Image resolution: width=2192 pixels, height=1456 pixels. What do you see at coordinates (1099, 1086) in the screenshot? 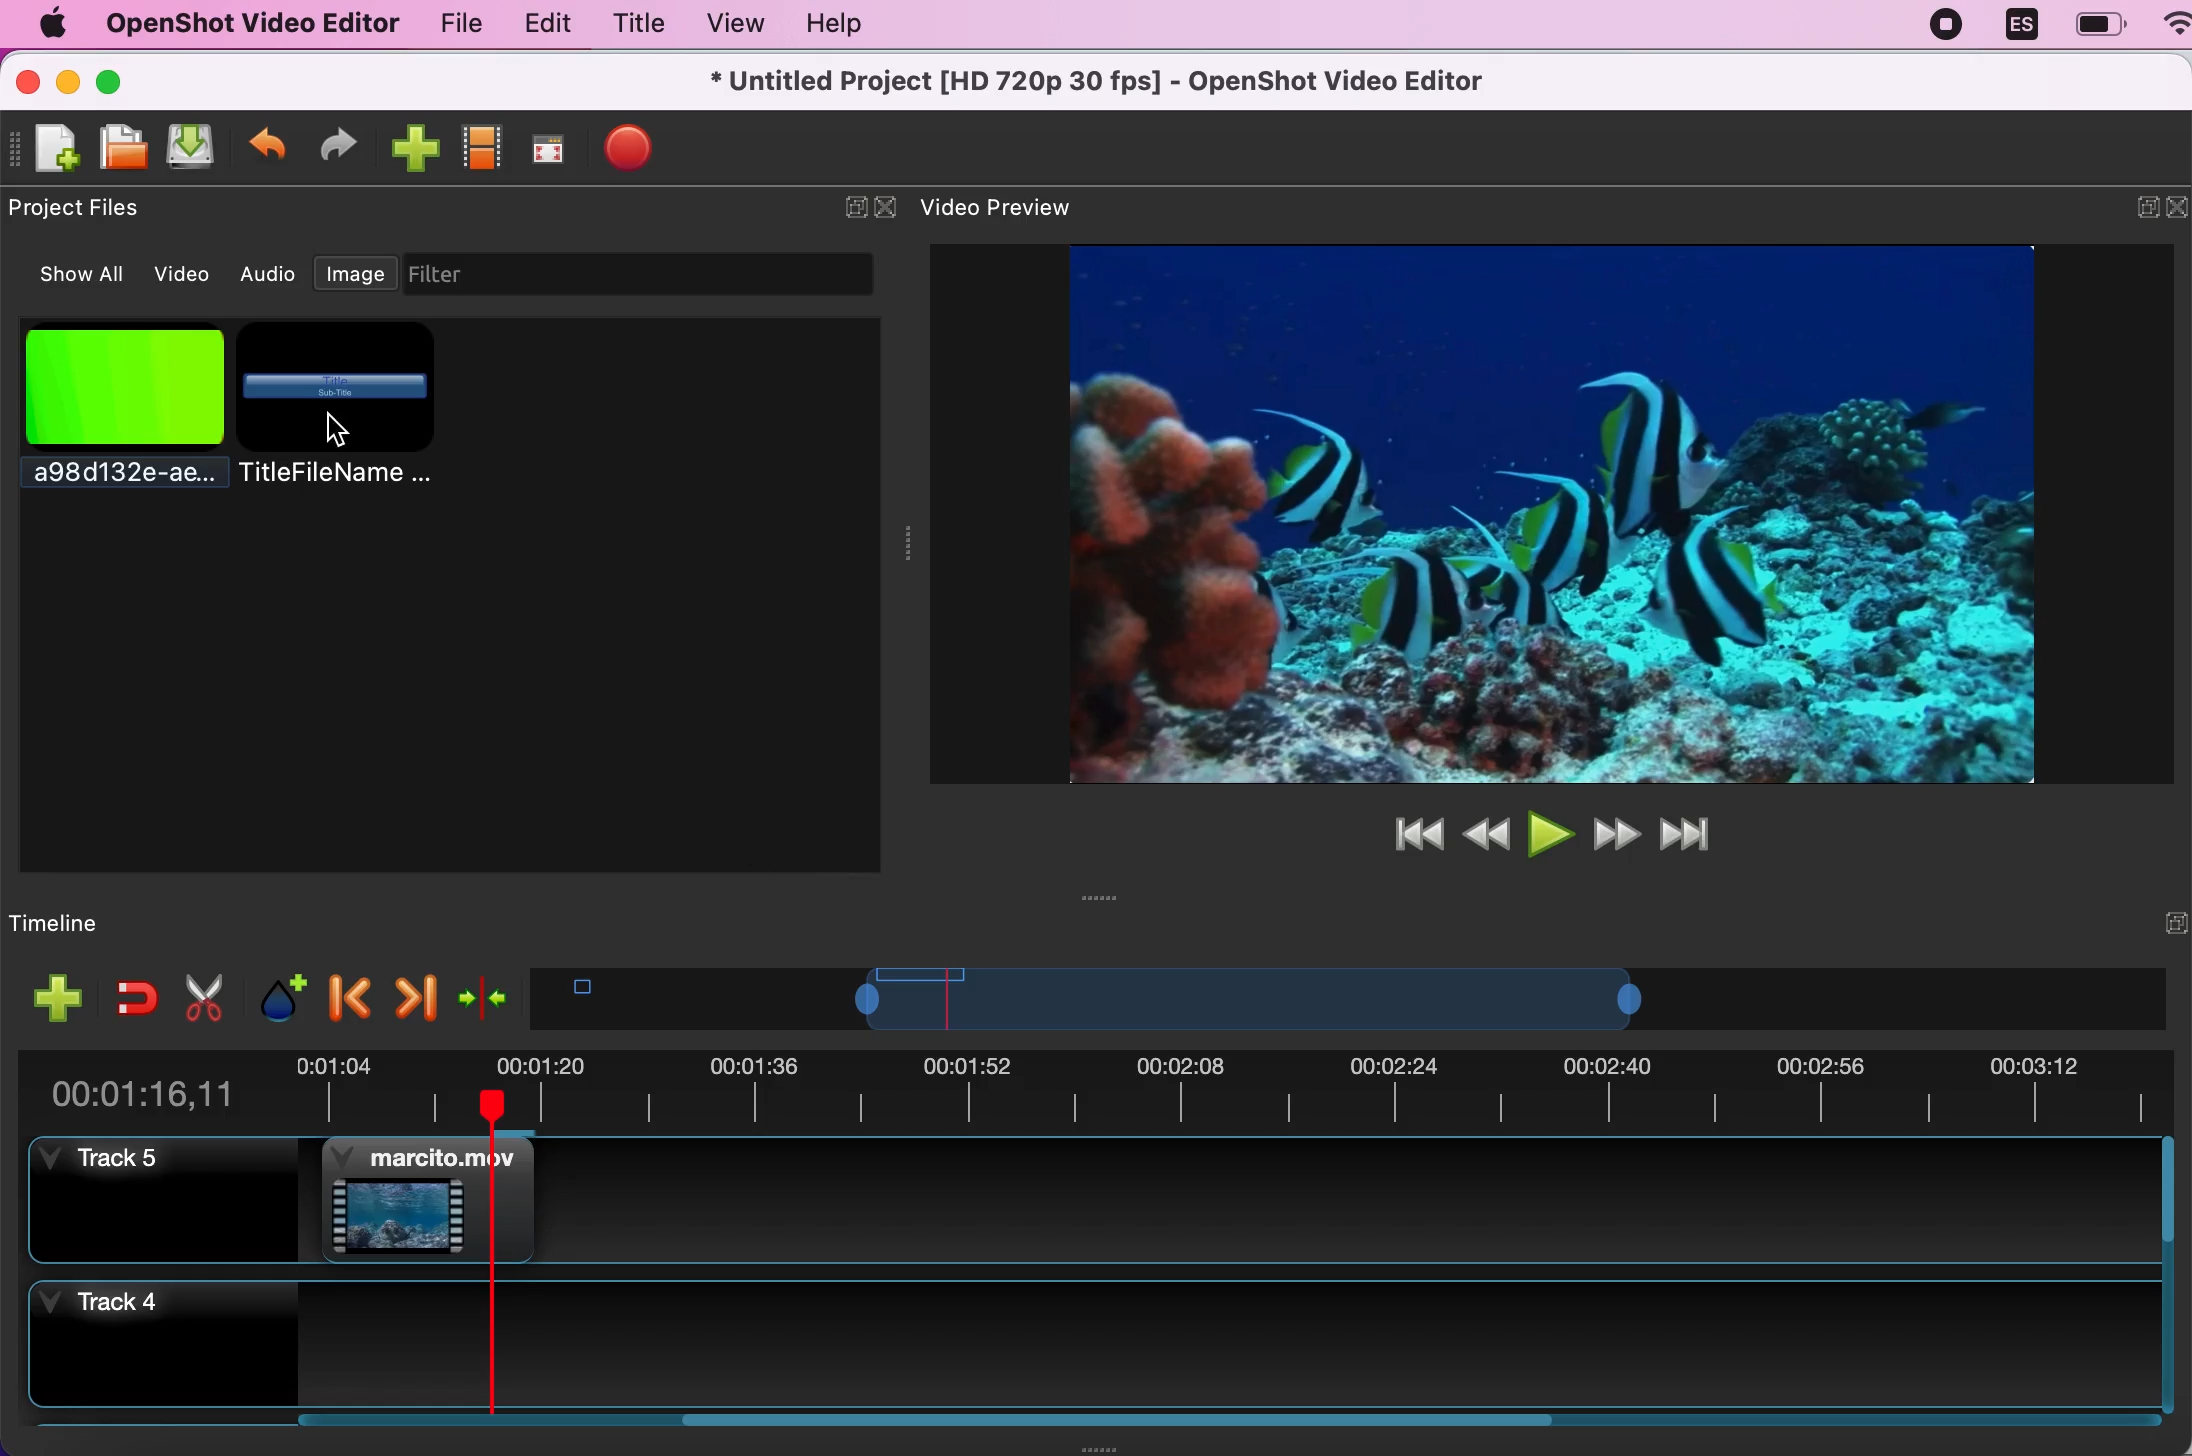
I see `time duration` at bounding box center [1099, 1086].